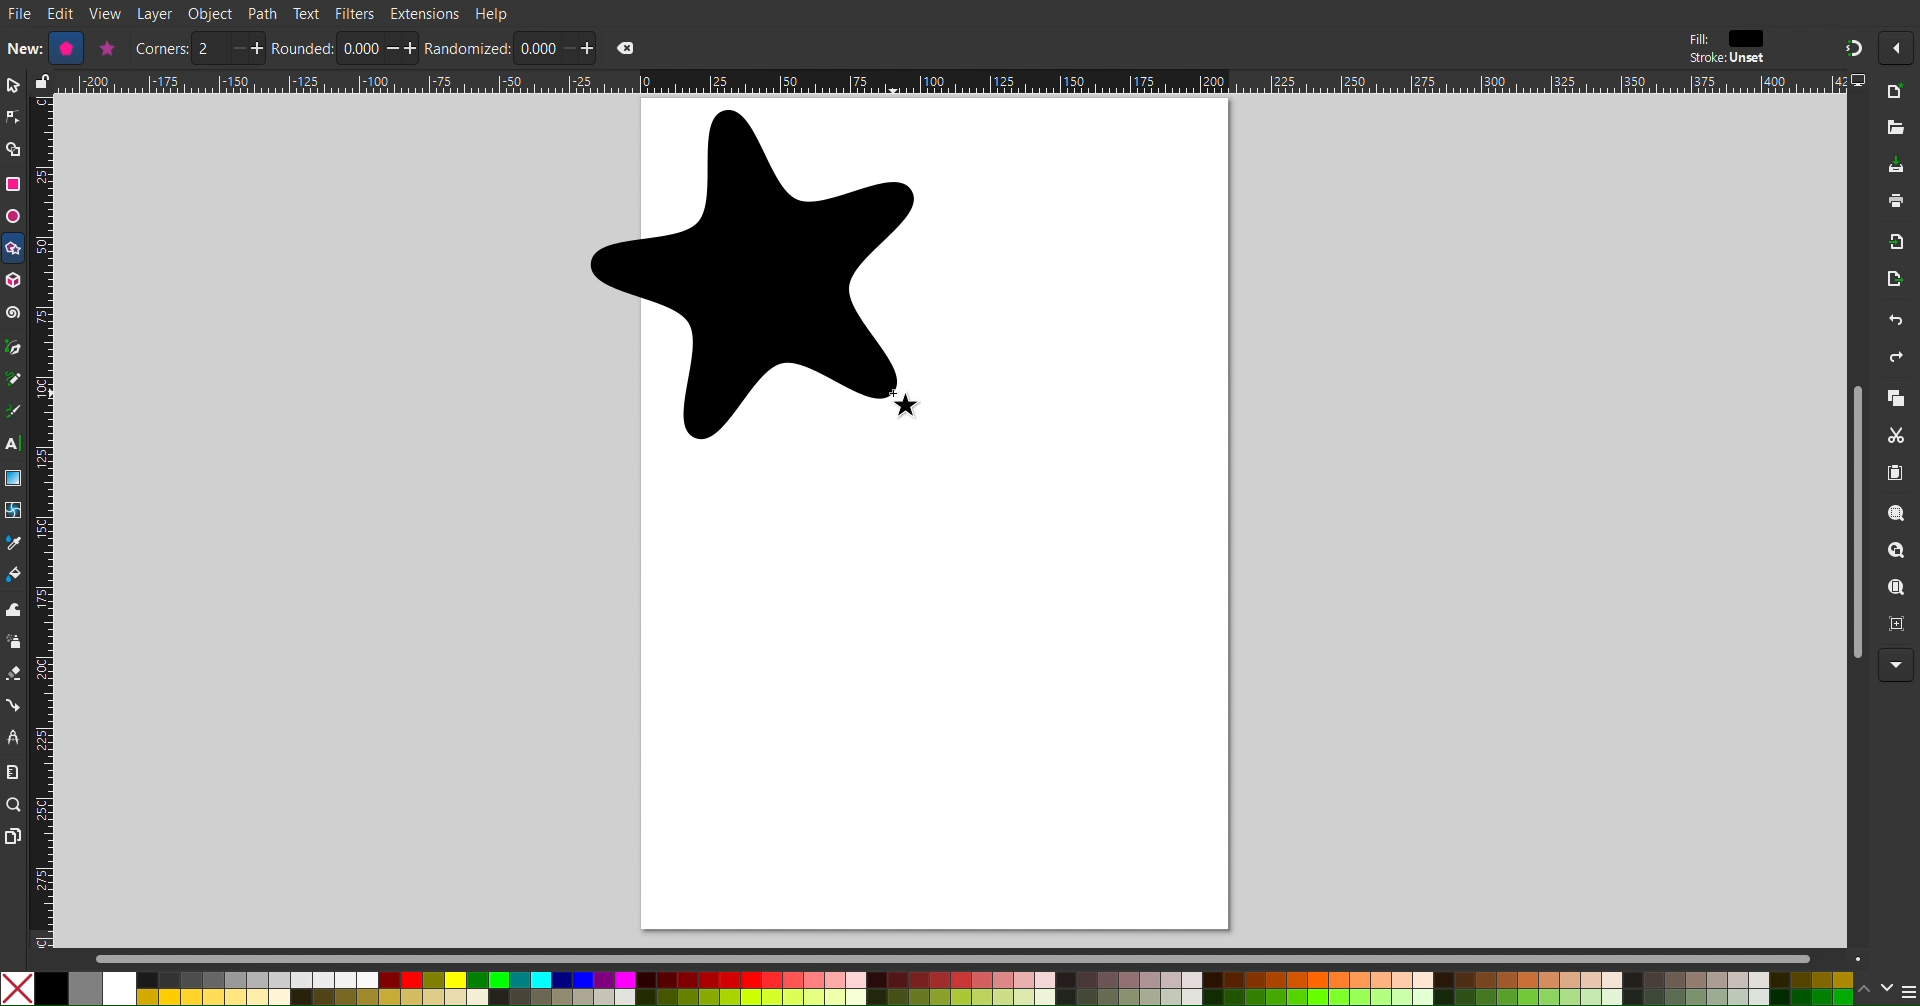 This screenshot has height=1006, width=1920. What do you see at coordinates (13, 445) in the screenshot?
I see `Text Tool` at bounding box center [13, 445].